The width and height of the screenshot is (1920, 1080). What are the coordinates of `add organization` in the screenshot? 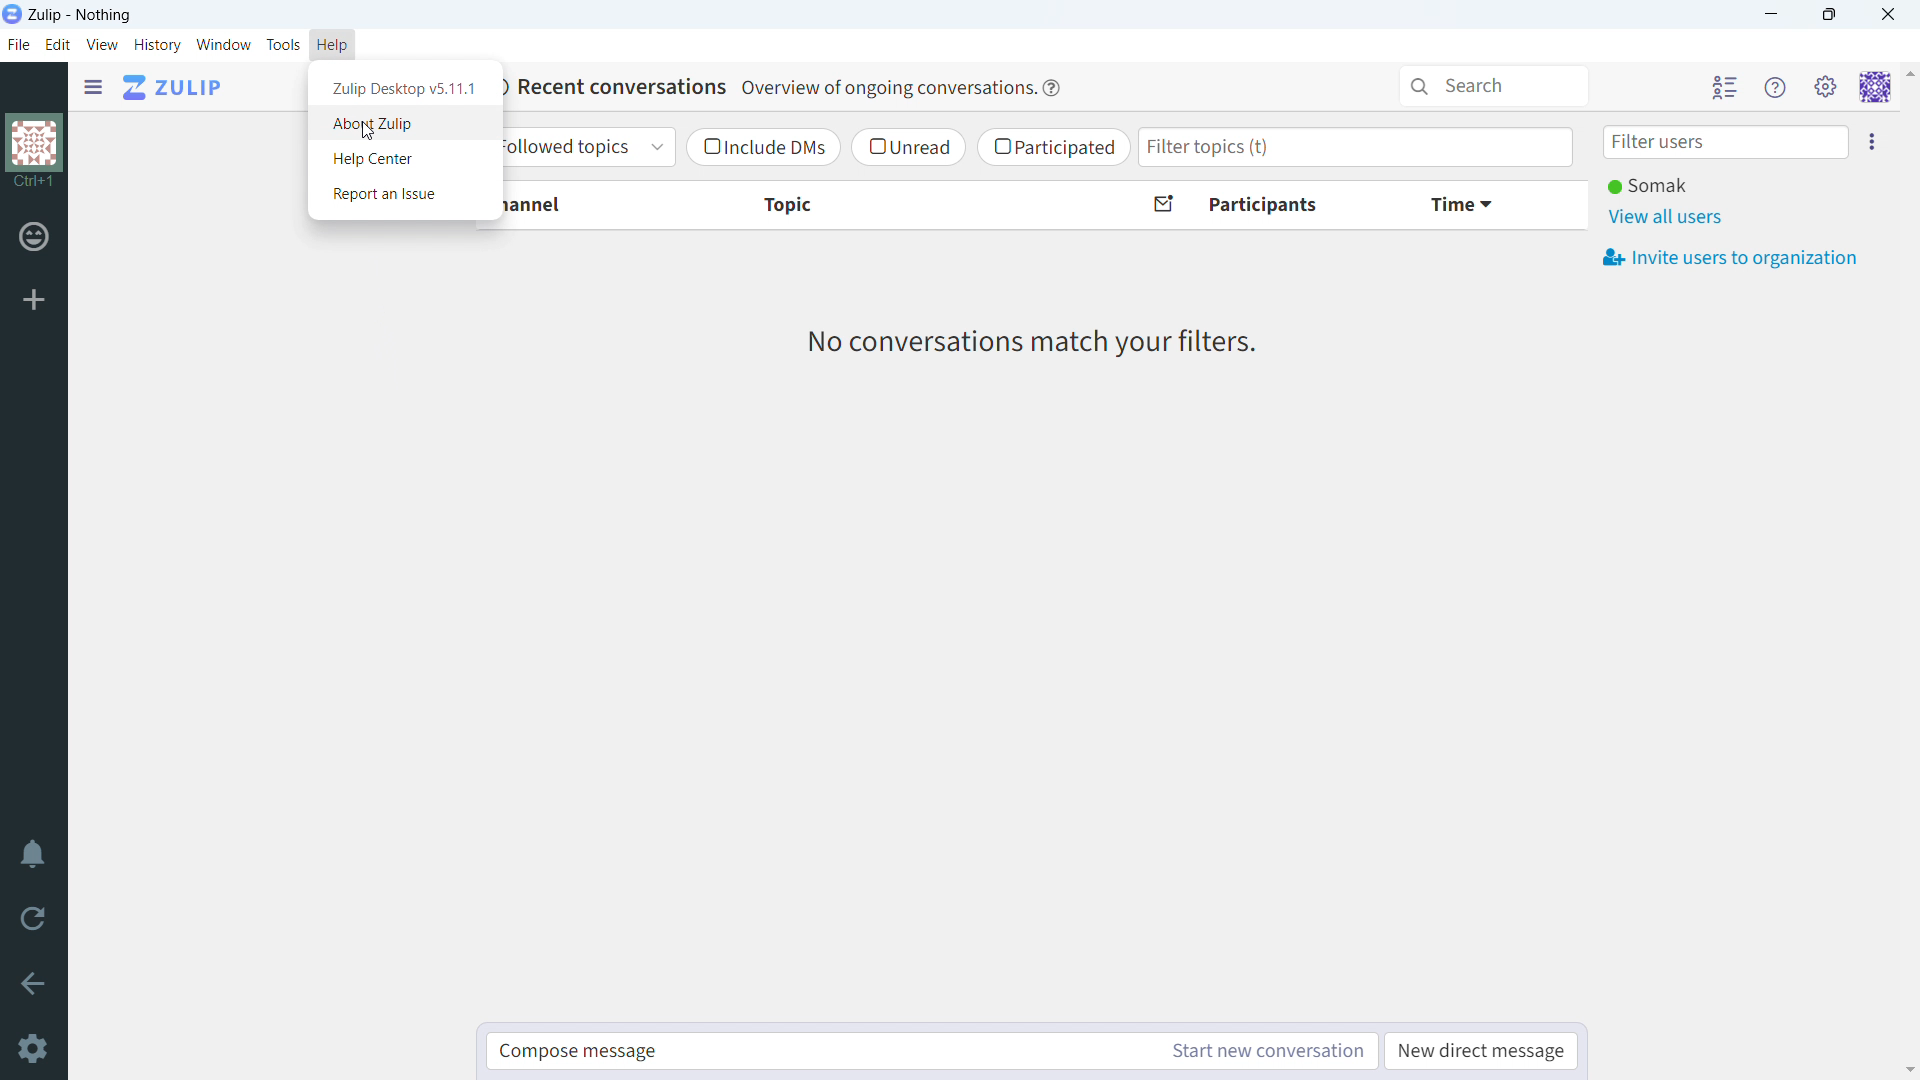 It's located at (34, 299).